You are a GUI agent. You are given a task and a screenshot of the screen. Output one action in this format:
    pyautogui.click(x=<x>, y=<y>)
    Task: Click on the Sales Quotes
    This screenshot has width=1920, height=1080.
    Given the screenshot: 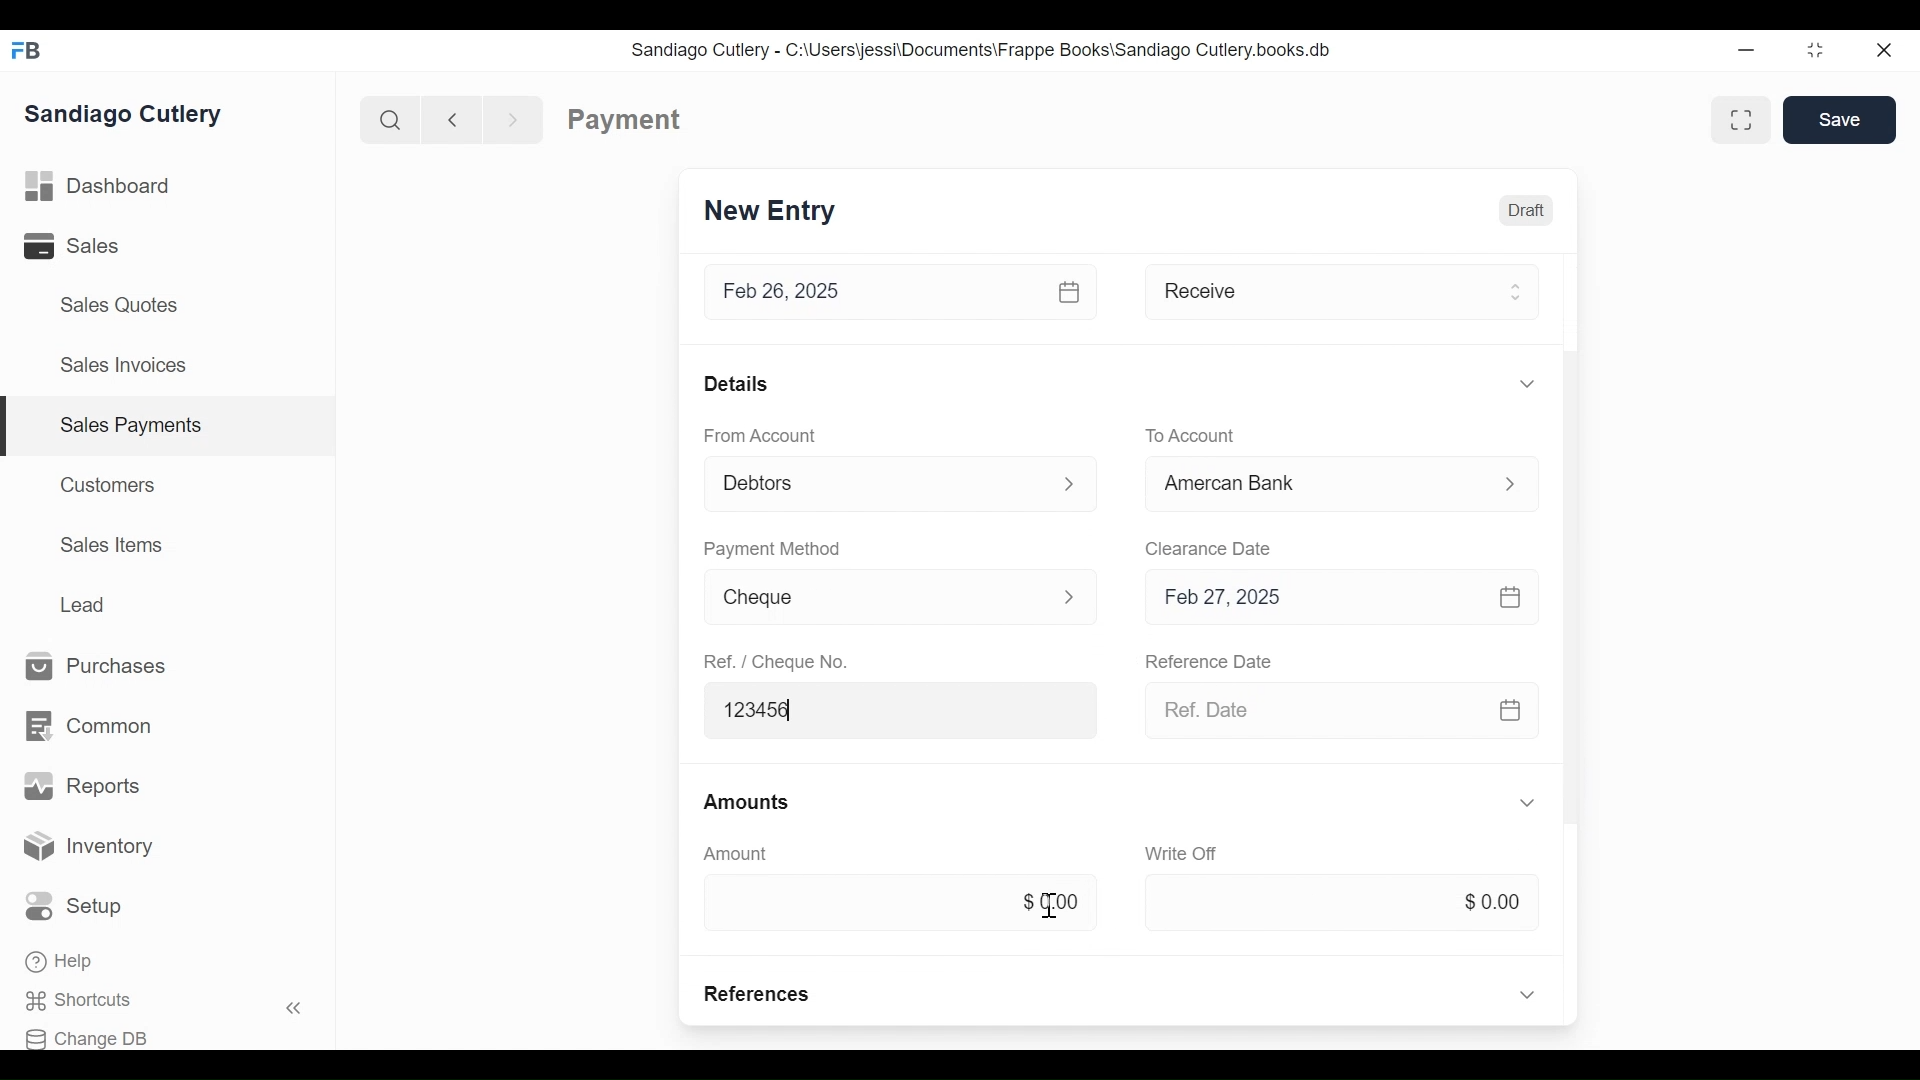 What is the action you would take?
    pyautogui.click(x=117, y=305)
    